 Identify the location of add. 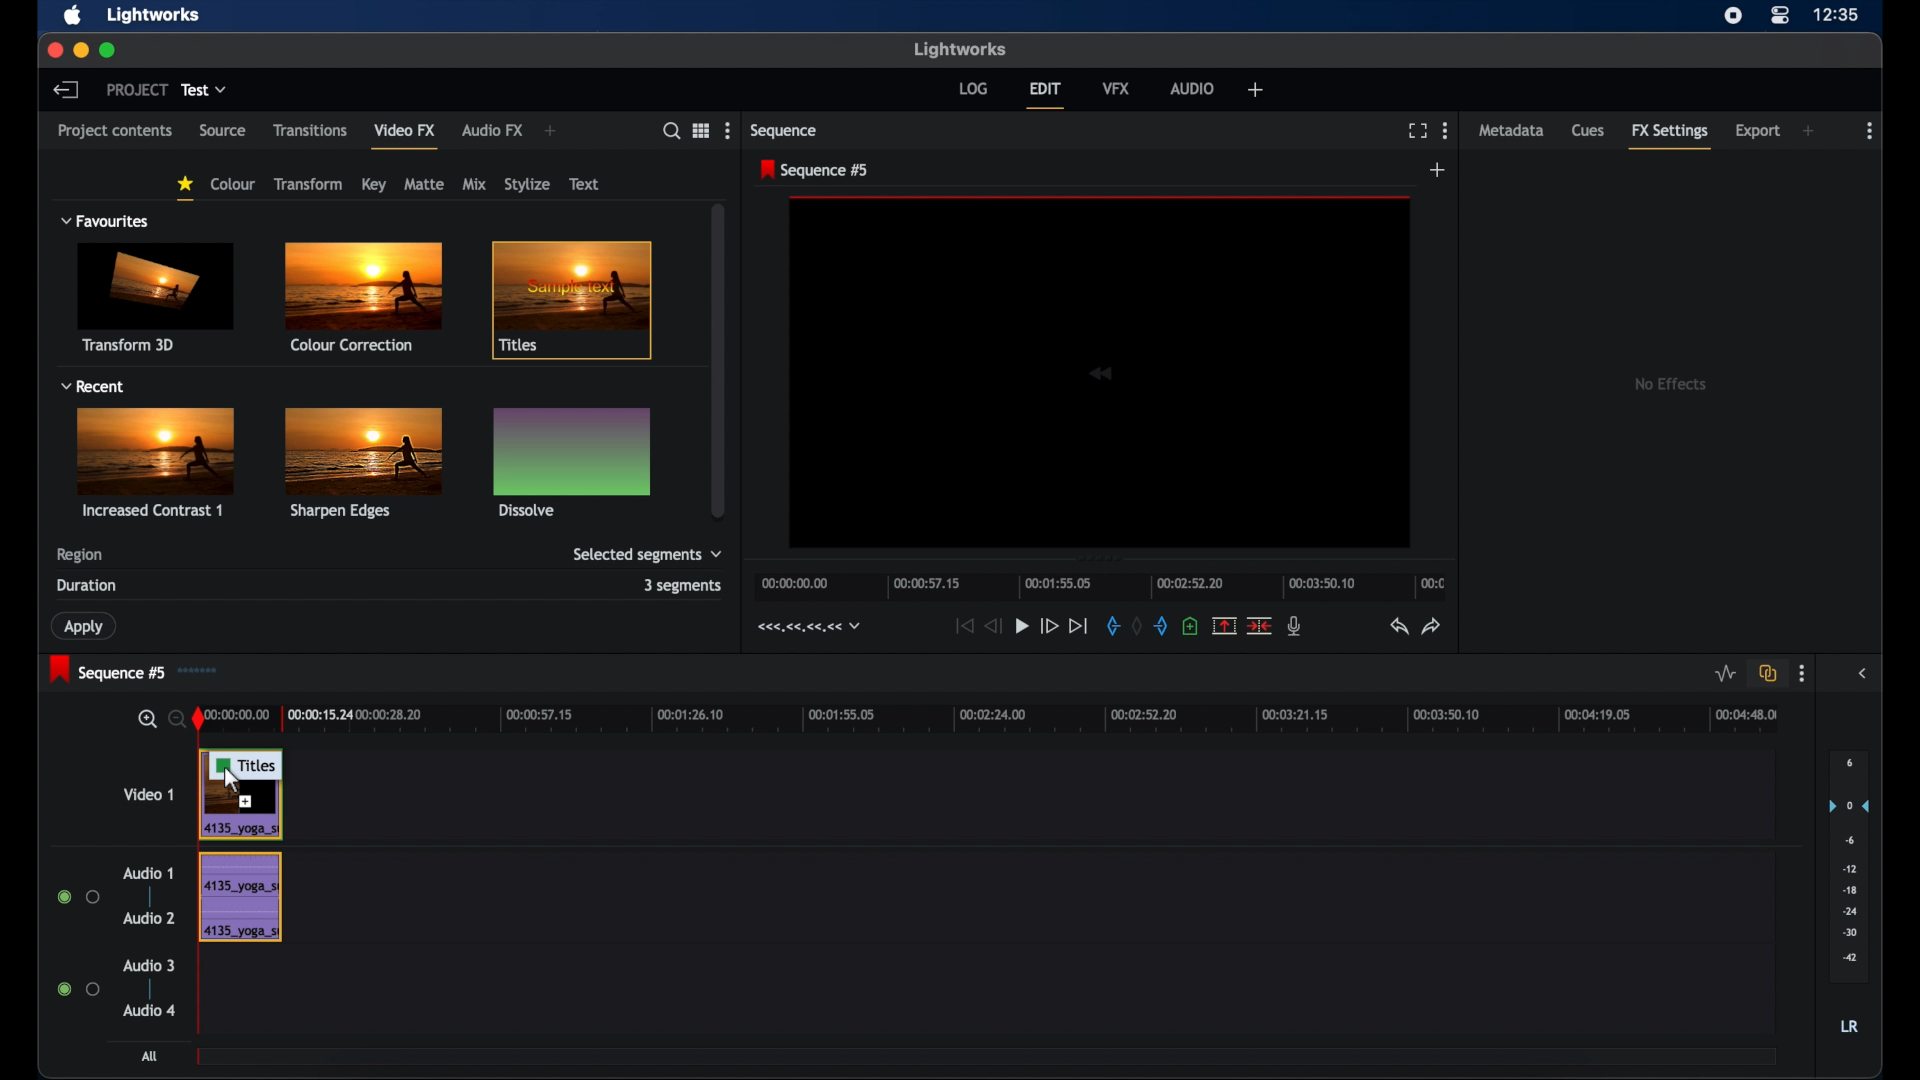
(1810, 130).